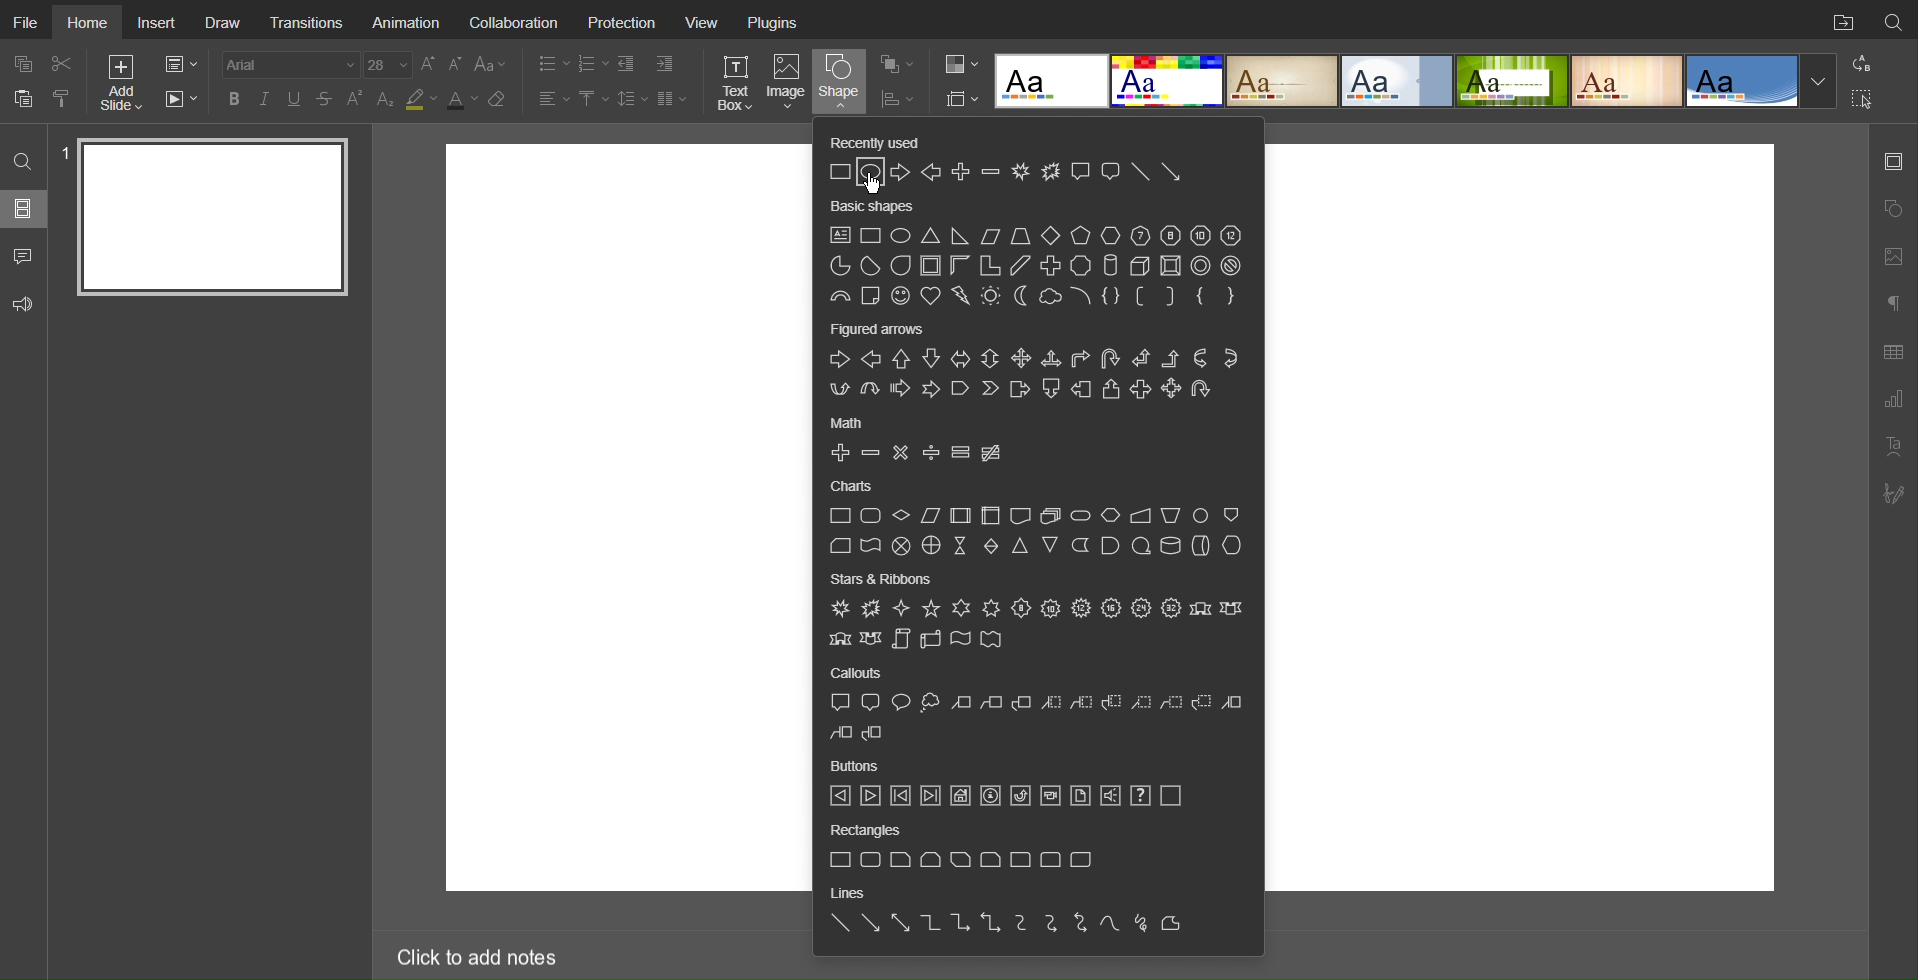 The width and height of the screenshot is (1918, 980). I want to click on Protection, so click(616, 20).